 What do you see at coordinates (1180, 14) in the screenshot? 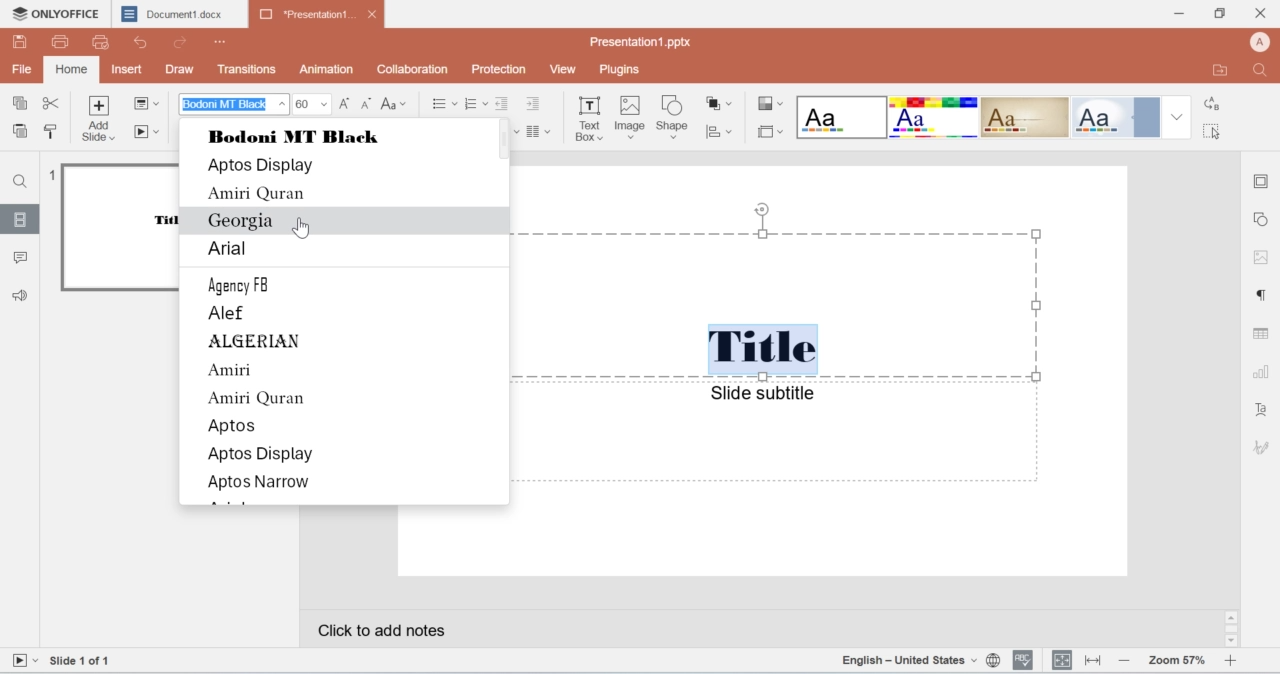
I see `minimize` at bounding box center [1180, 14].